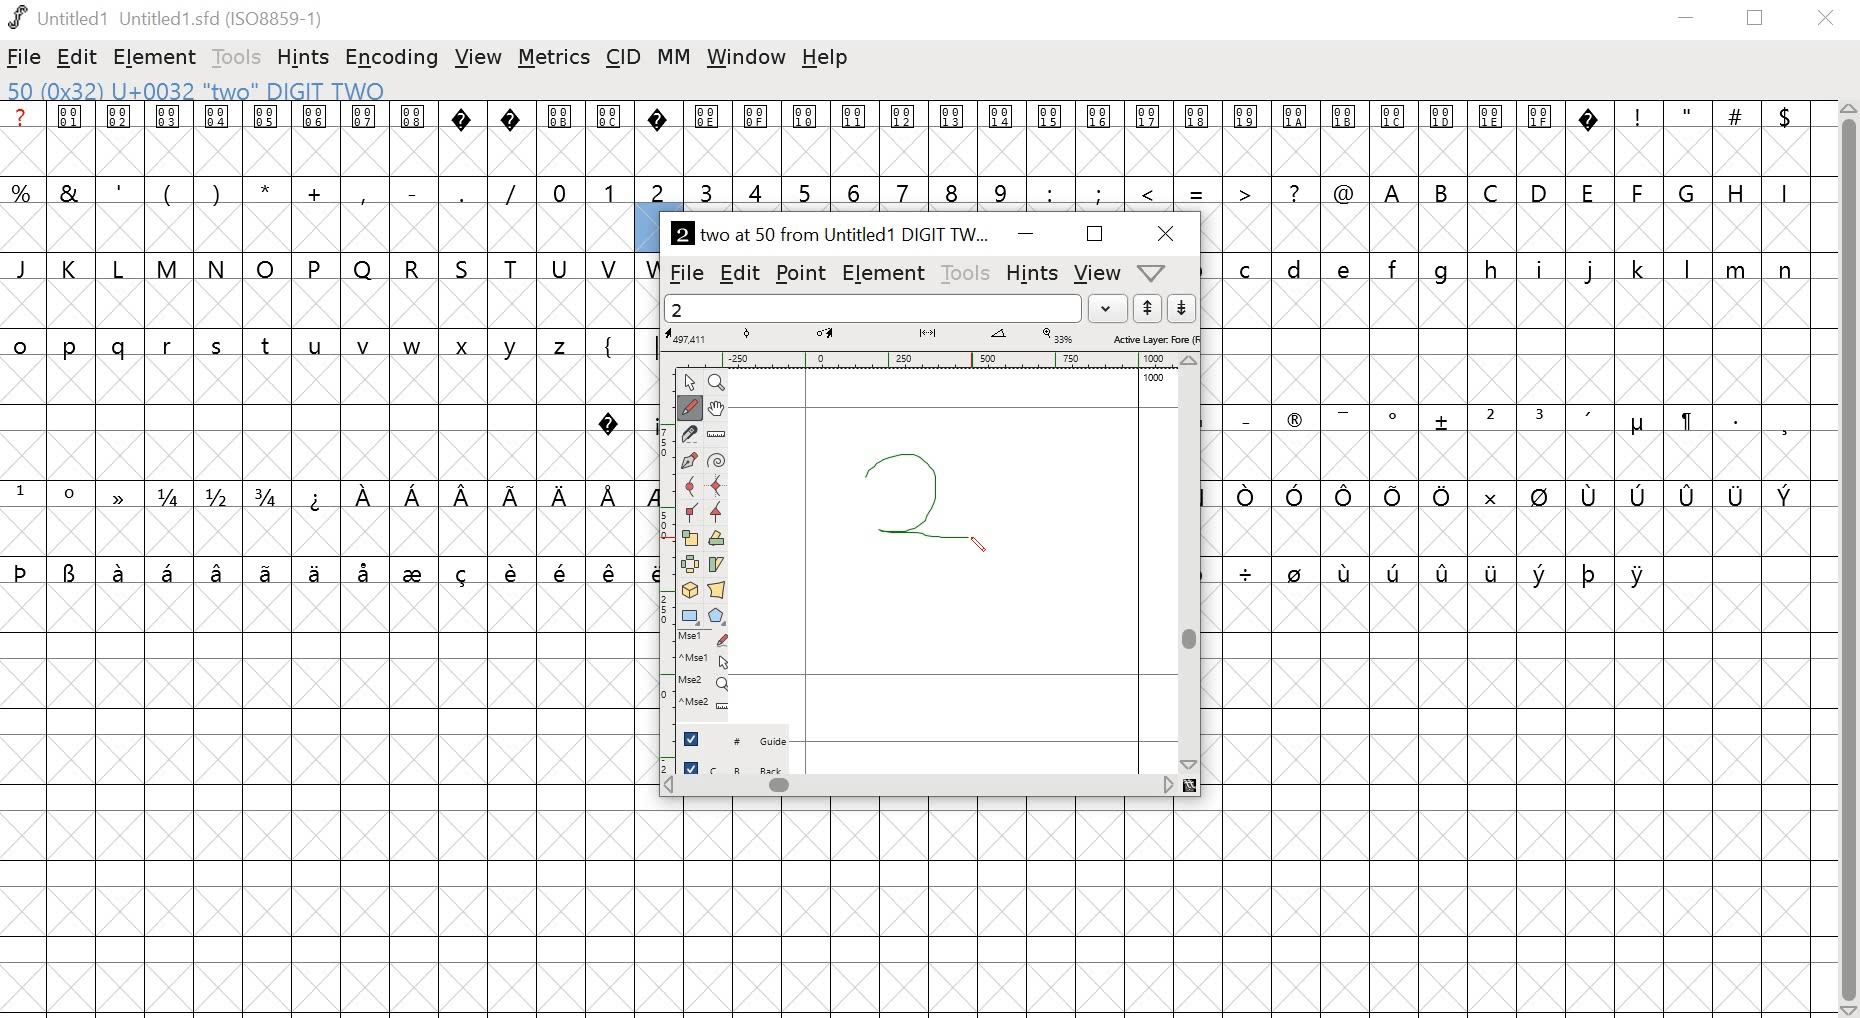 The height and width of the screenshot is (1018, 1860). Describe the element at coordinates (1096, 273) in the screenshot. I see `view` at that location.